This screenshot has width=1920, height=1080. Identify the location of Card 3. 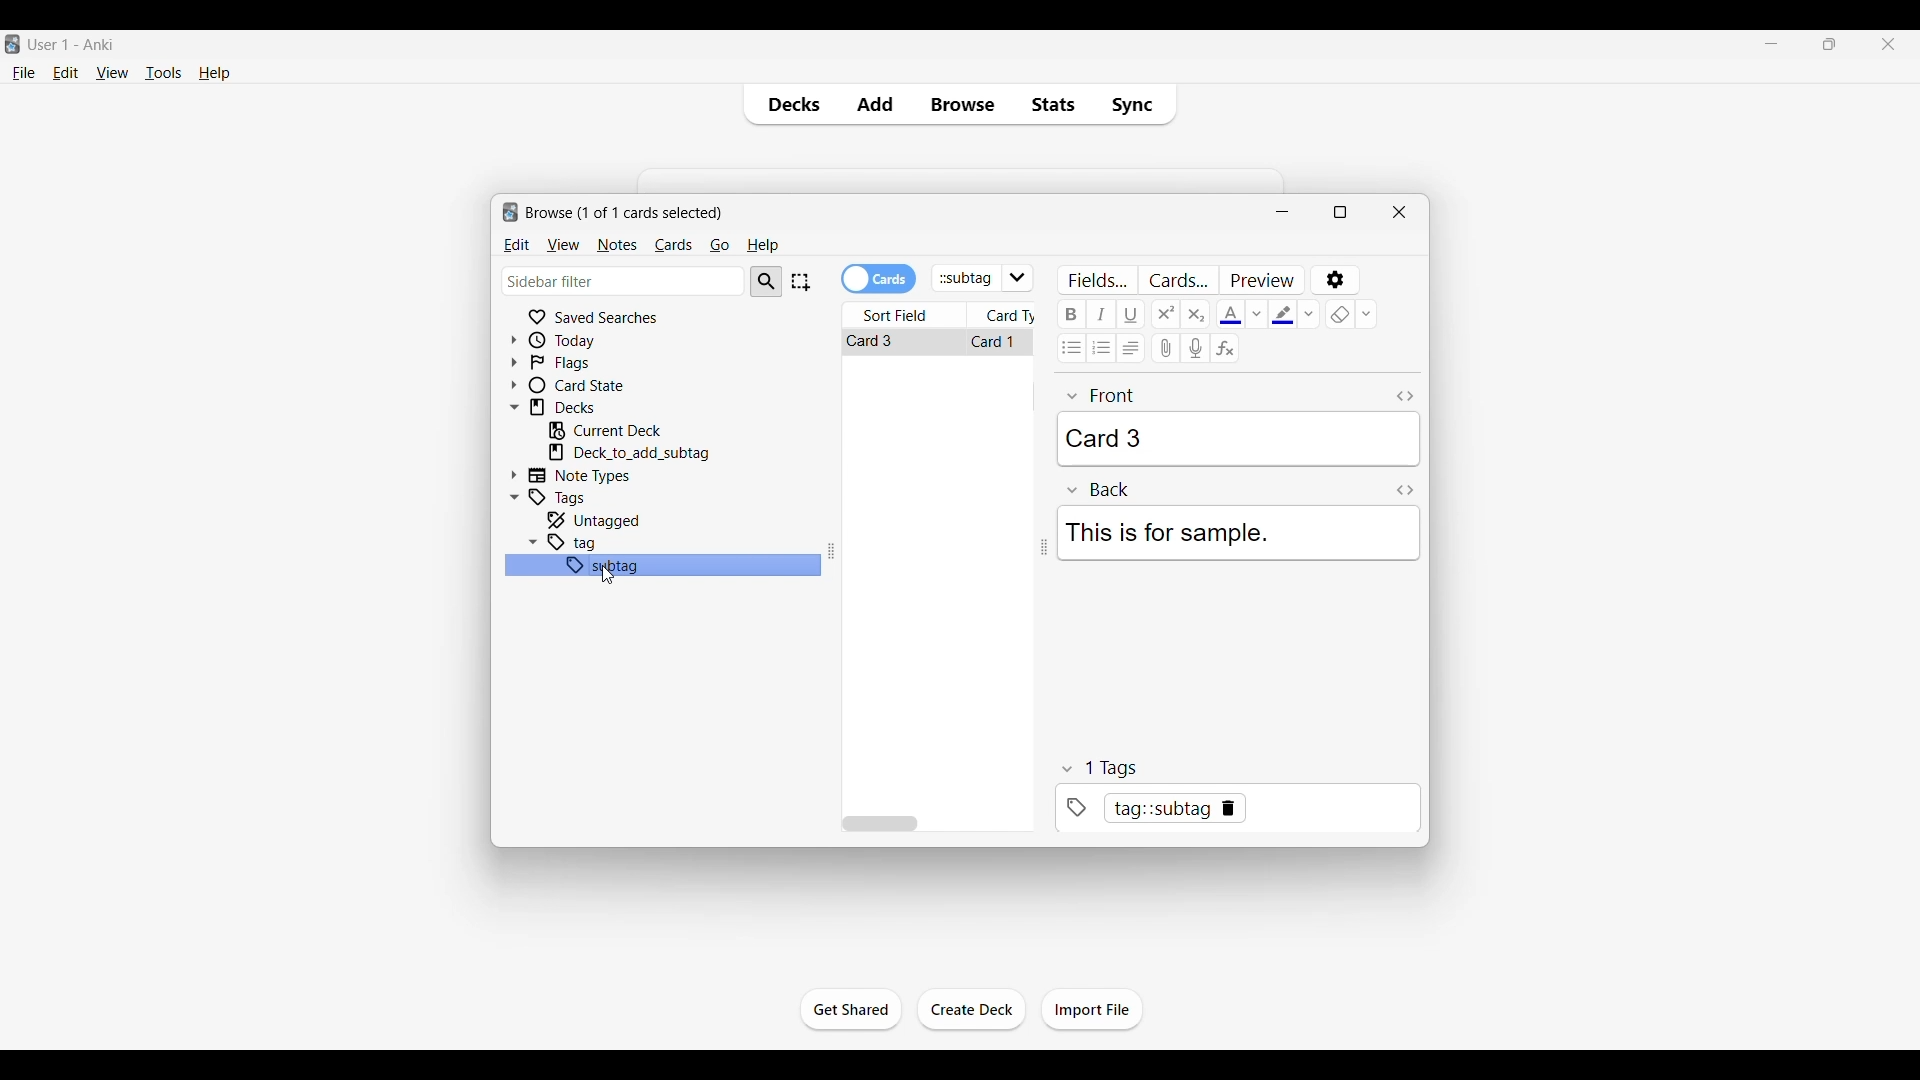
(1238, 439).